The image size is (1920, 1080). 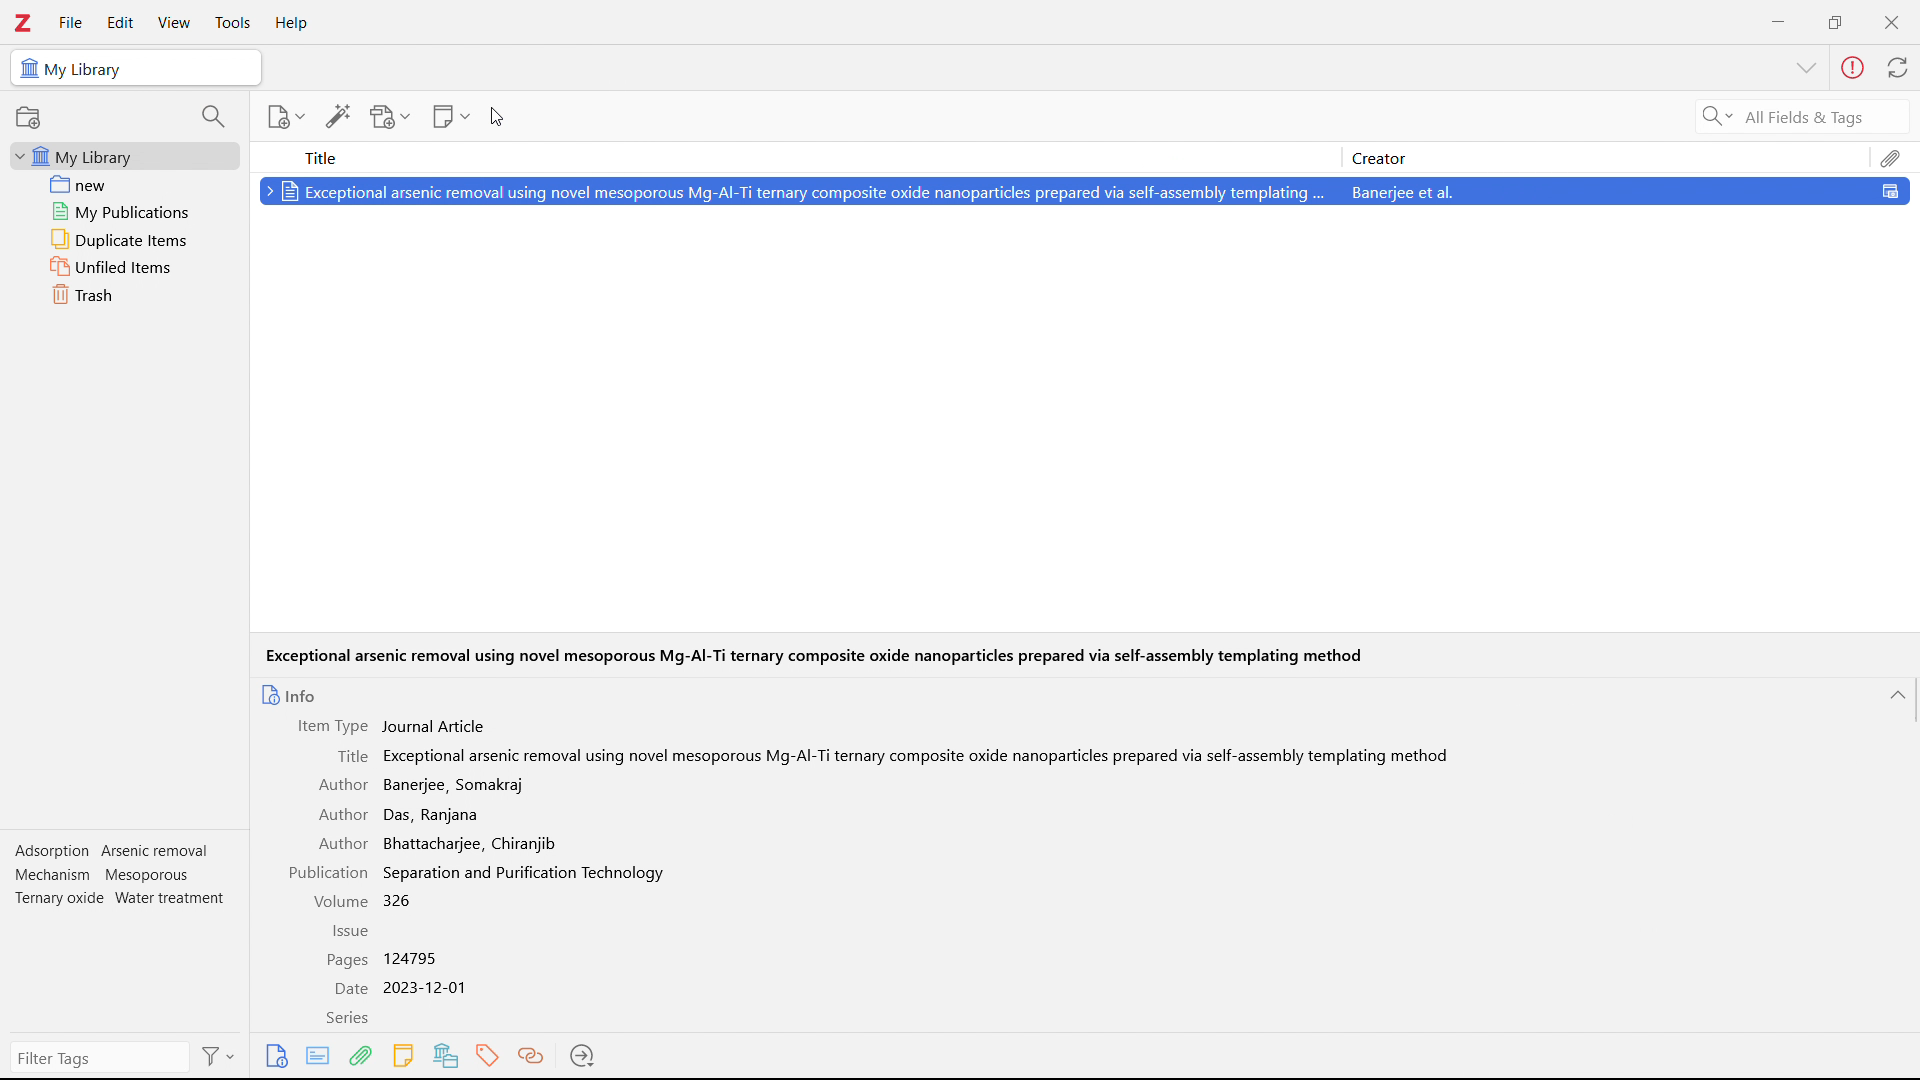 What do you see at coordinates (452, 116) in the screenshot?
I see `add notes` at bounding box center [452, 116].